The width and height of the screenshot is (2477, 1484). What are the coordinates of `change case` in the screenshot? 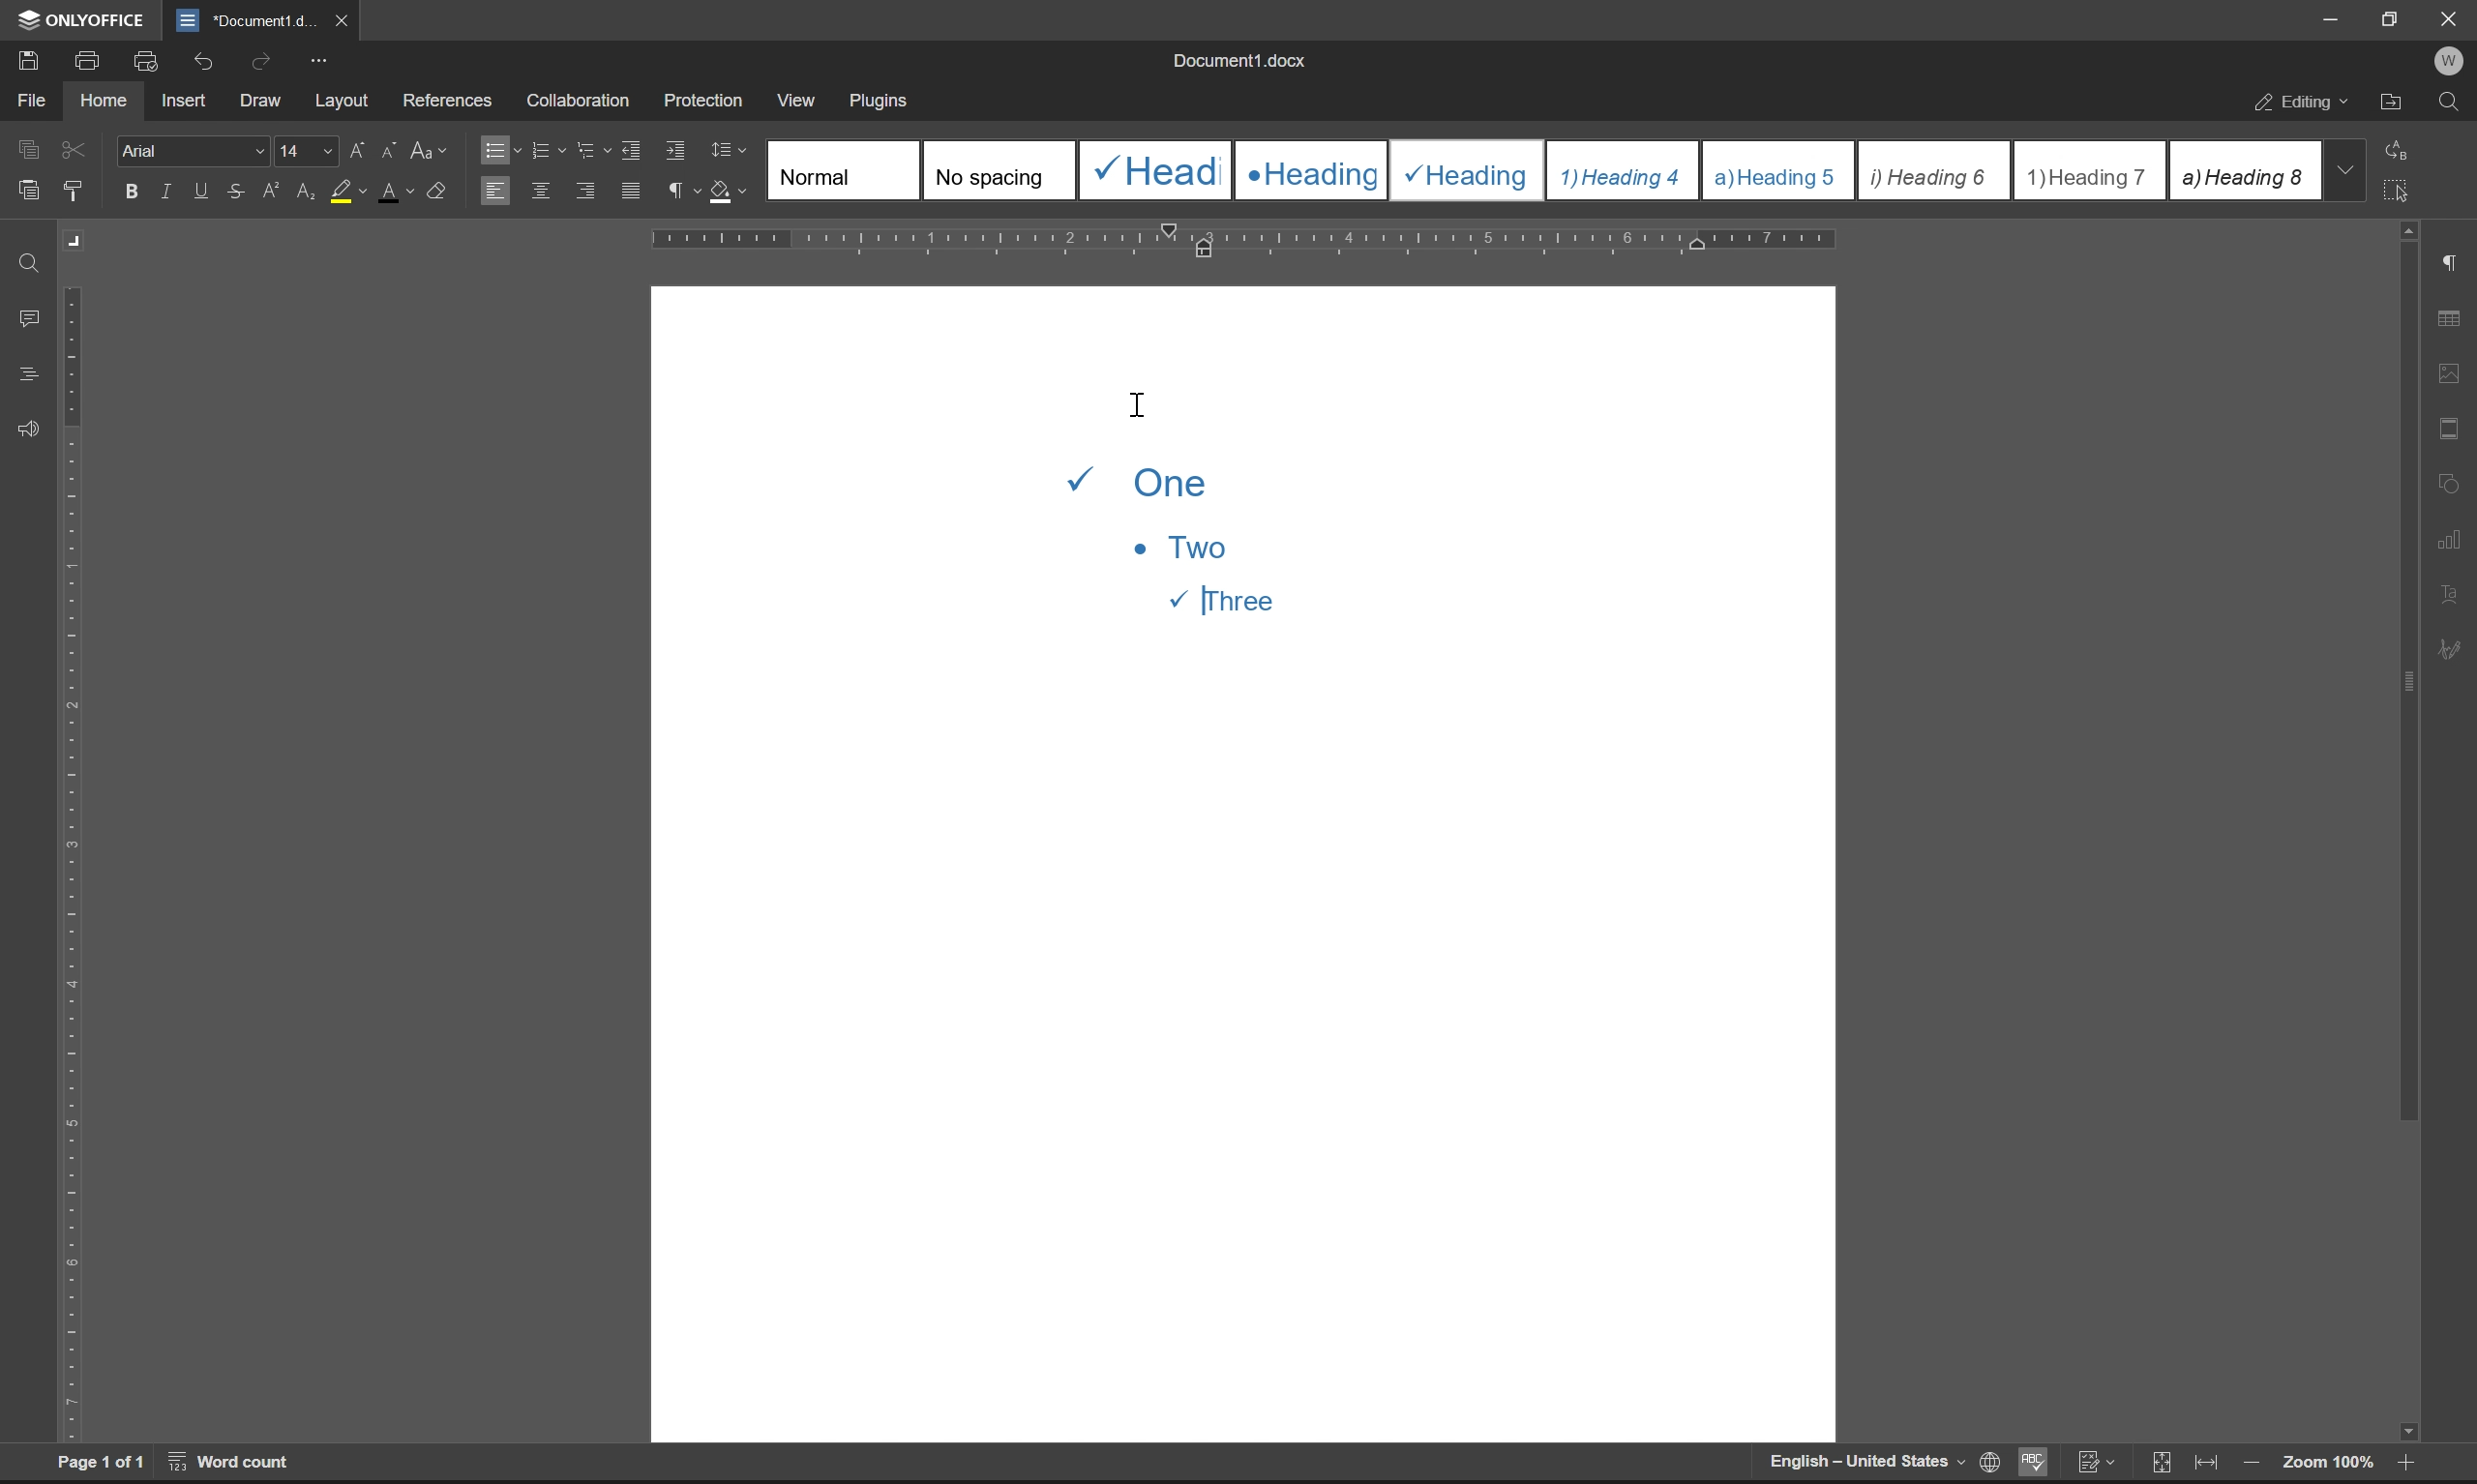 It's located at (431, 148).